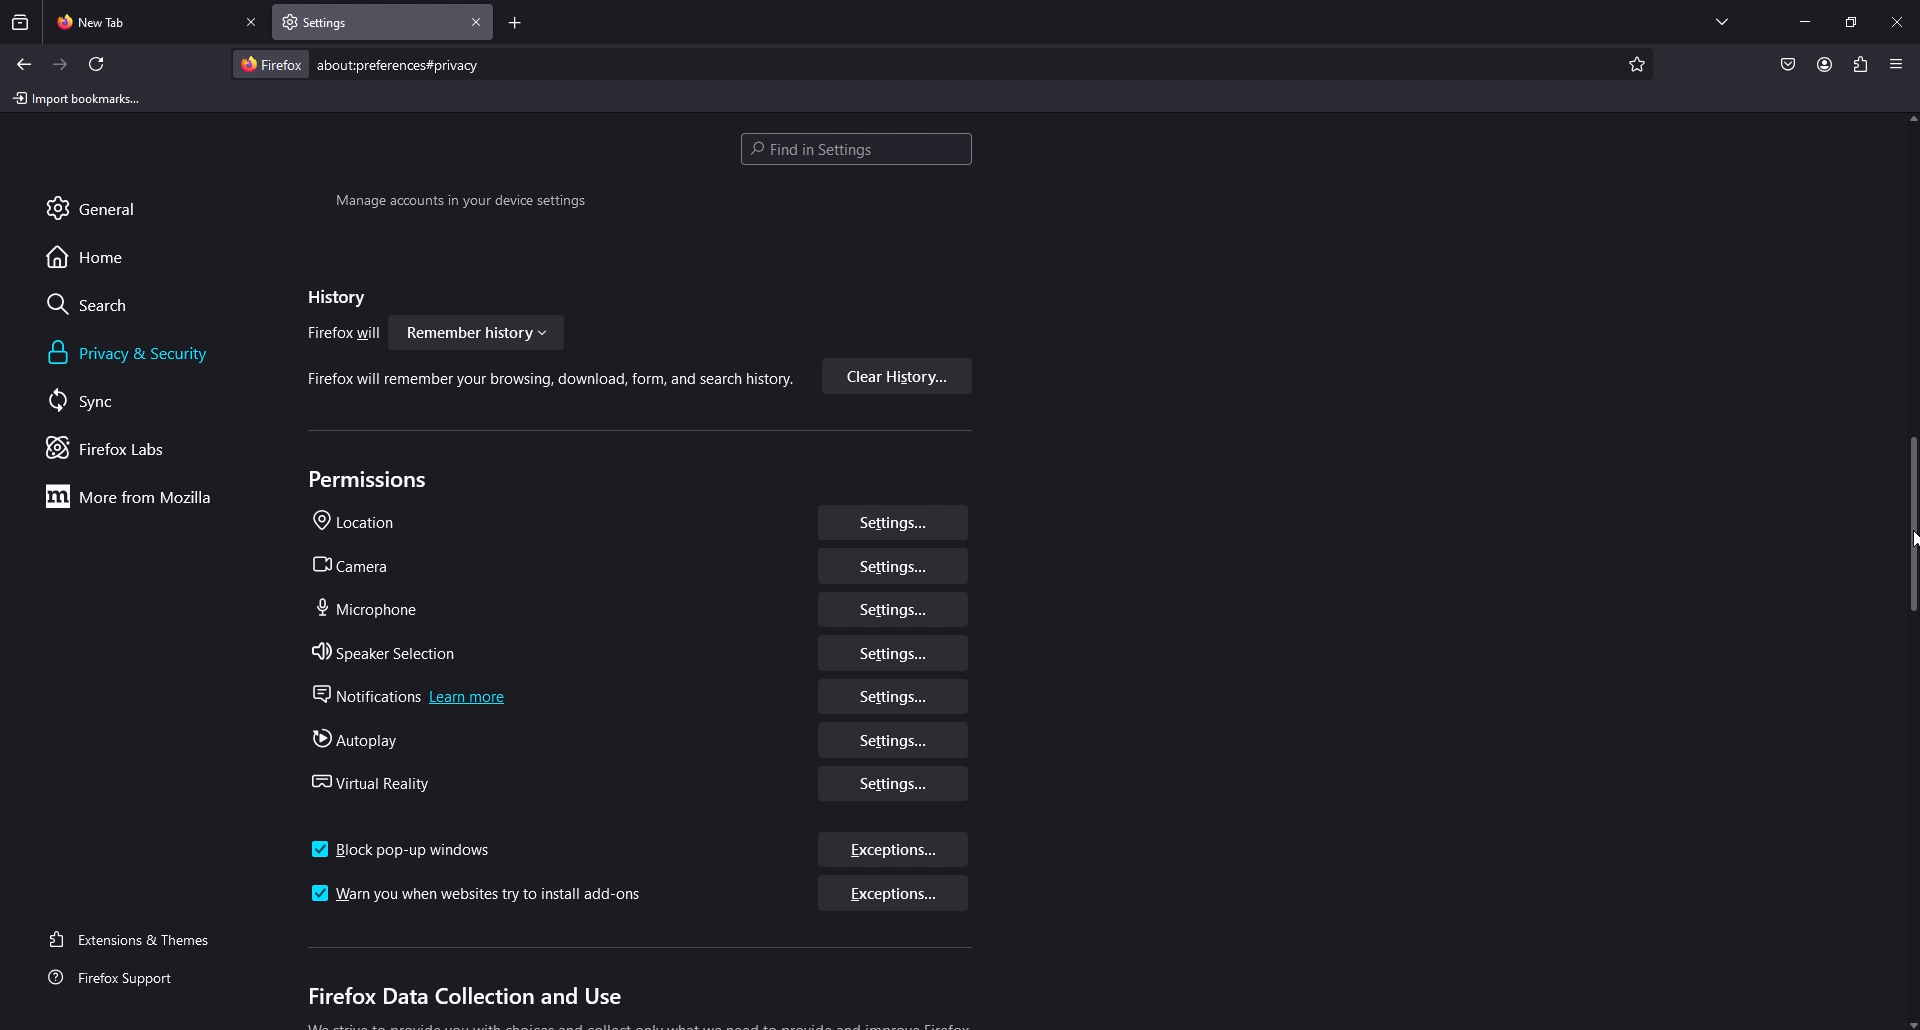 This screenshot has height=1030, width=1920. I want to click on exceptions, so click(890, 896).